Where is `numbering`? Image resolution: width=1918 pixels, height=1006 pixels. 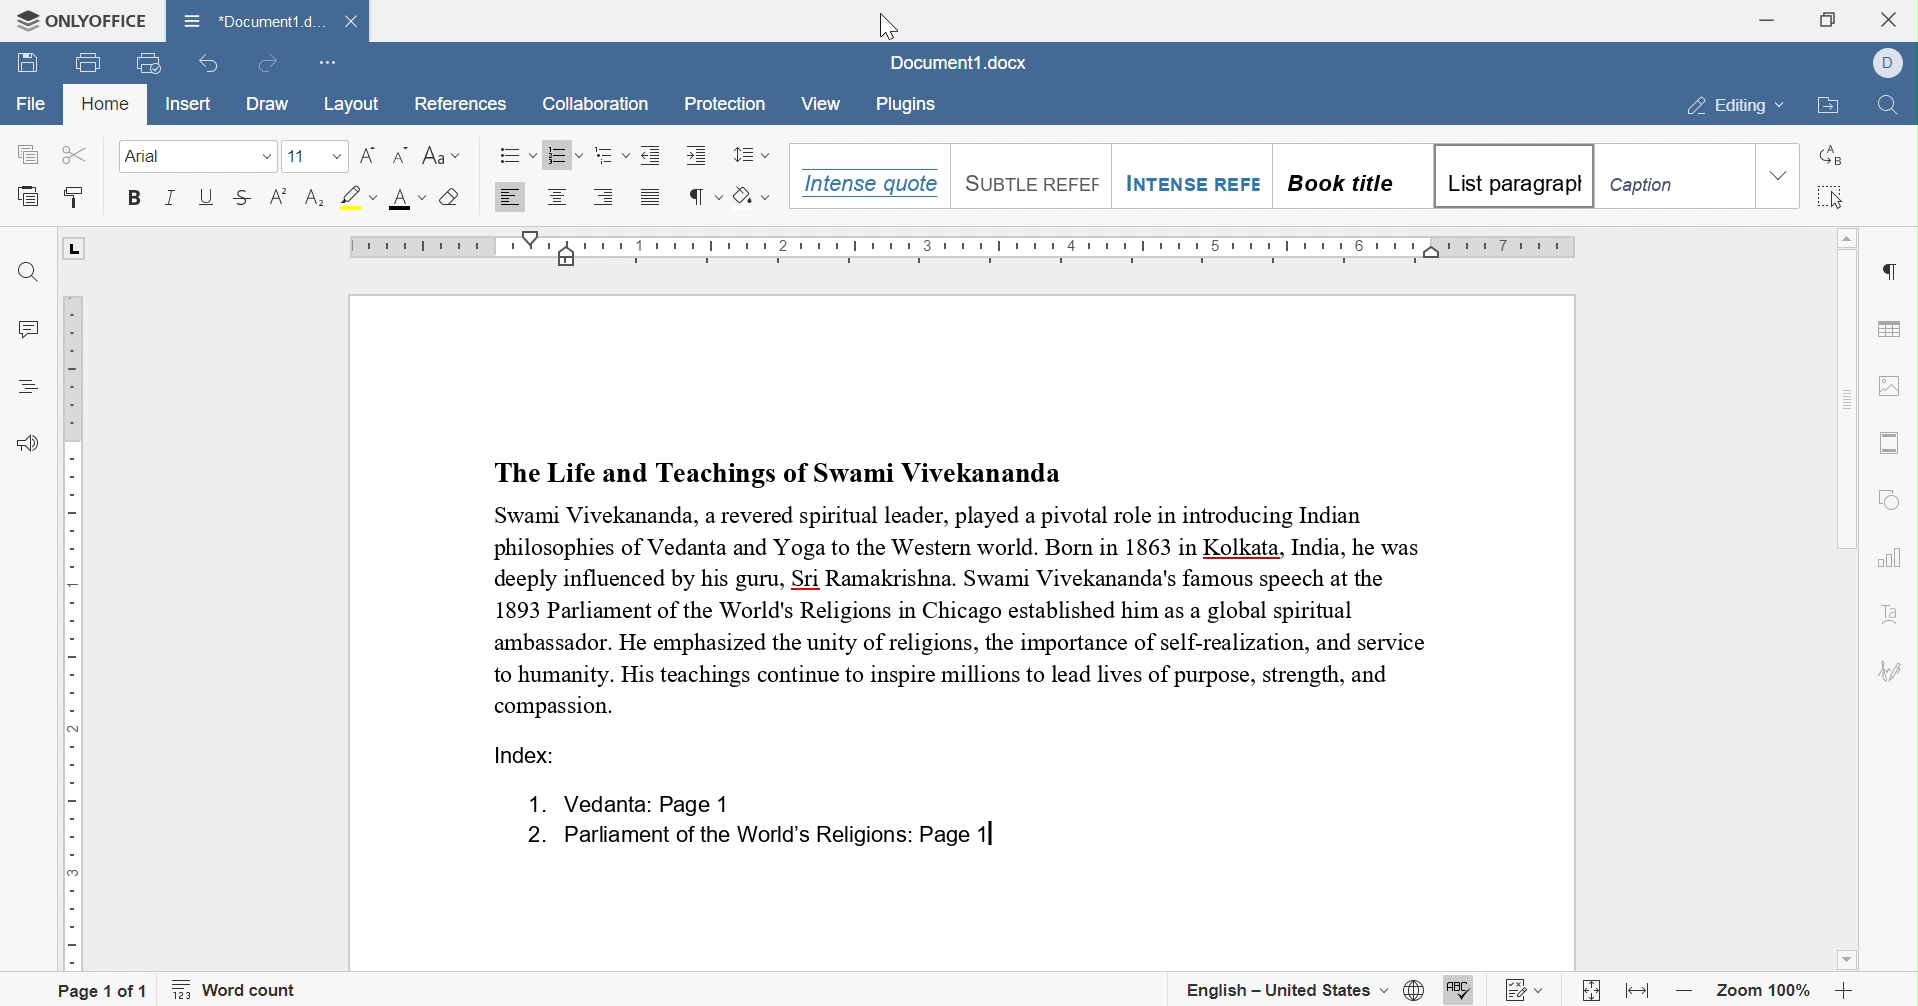 numbering is located at coordinates (564, 154).